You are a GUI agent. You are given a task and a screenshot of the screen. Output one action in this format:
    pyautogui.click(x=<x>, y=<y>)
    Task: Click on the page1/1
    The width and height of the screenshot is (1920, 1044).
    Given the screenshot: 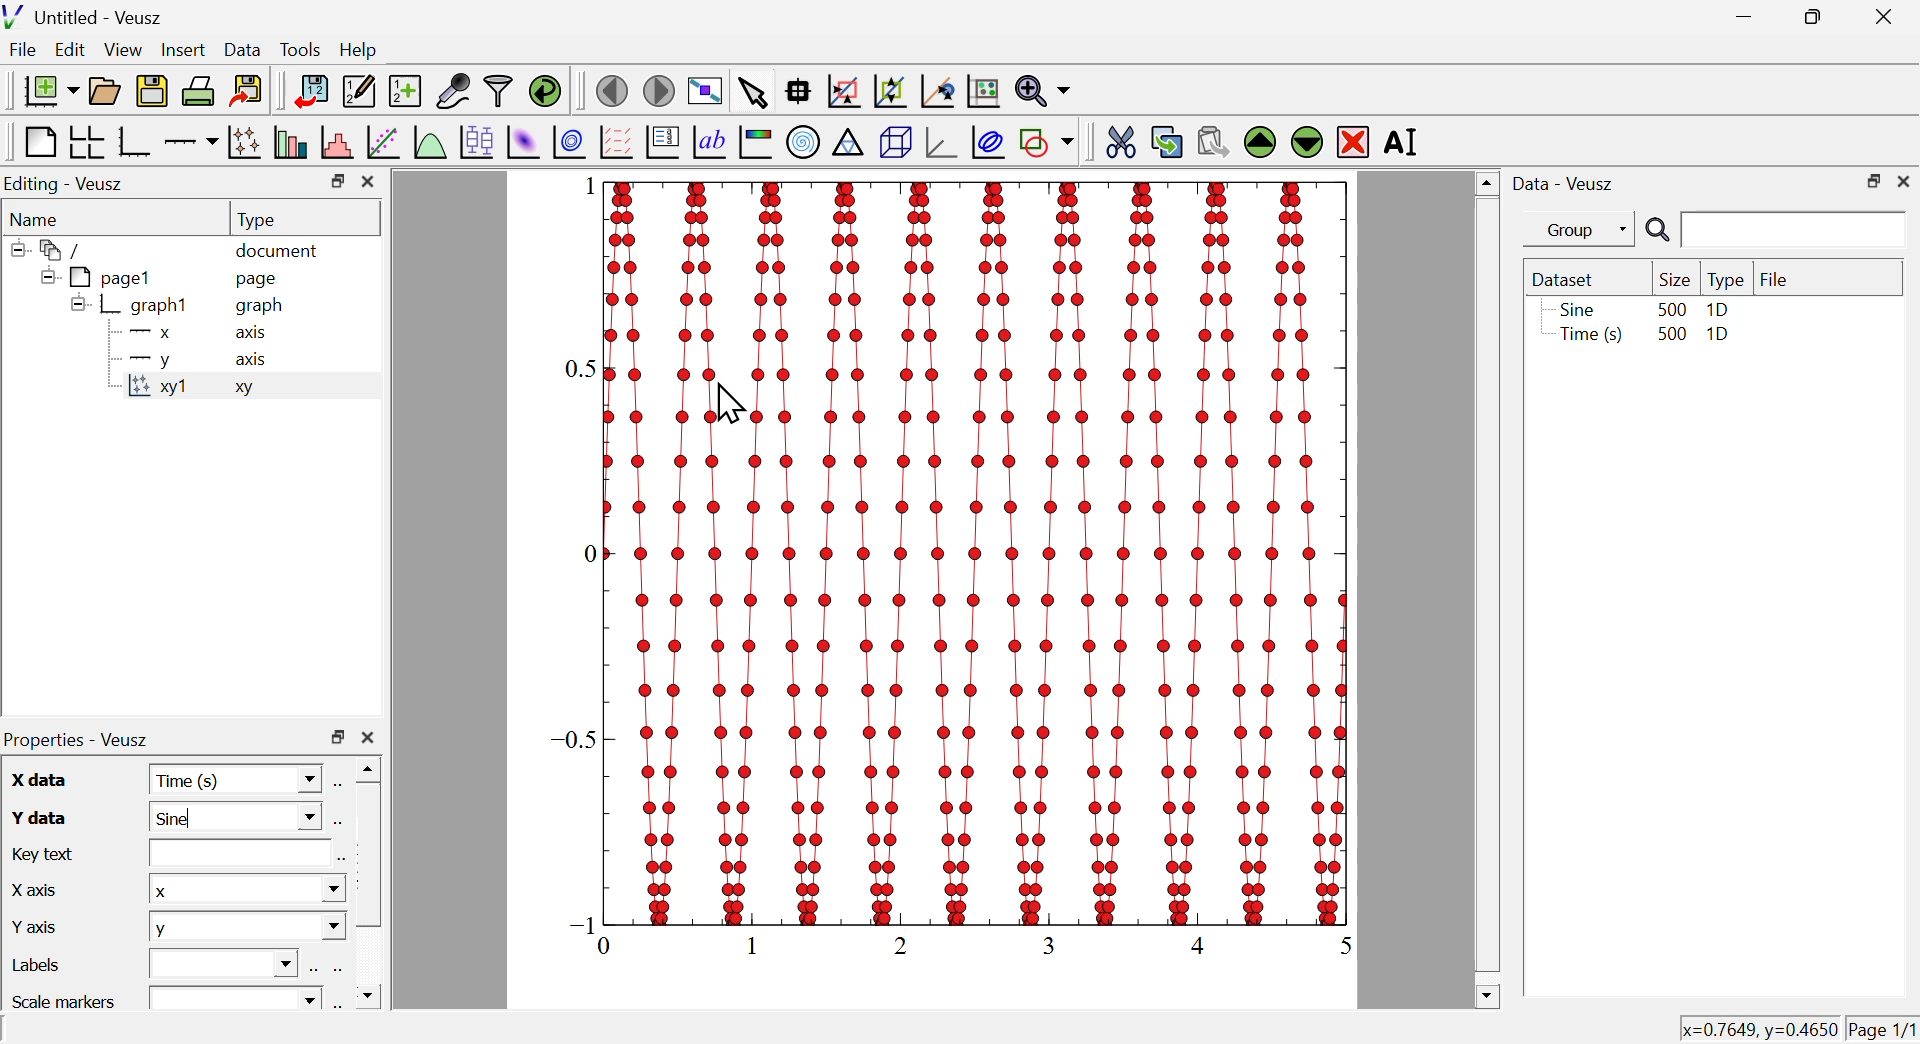 What is the action you would take?
    pyautogui.click(x=1883, y=1025)
    